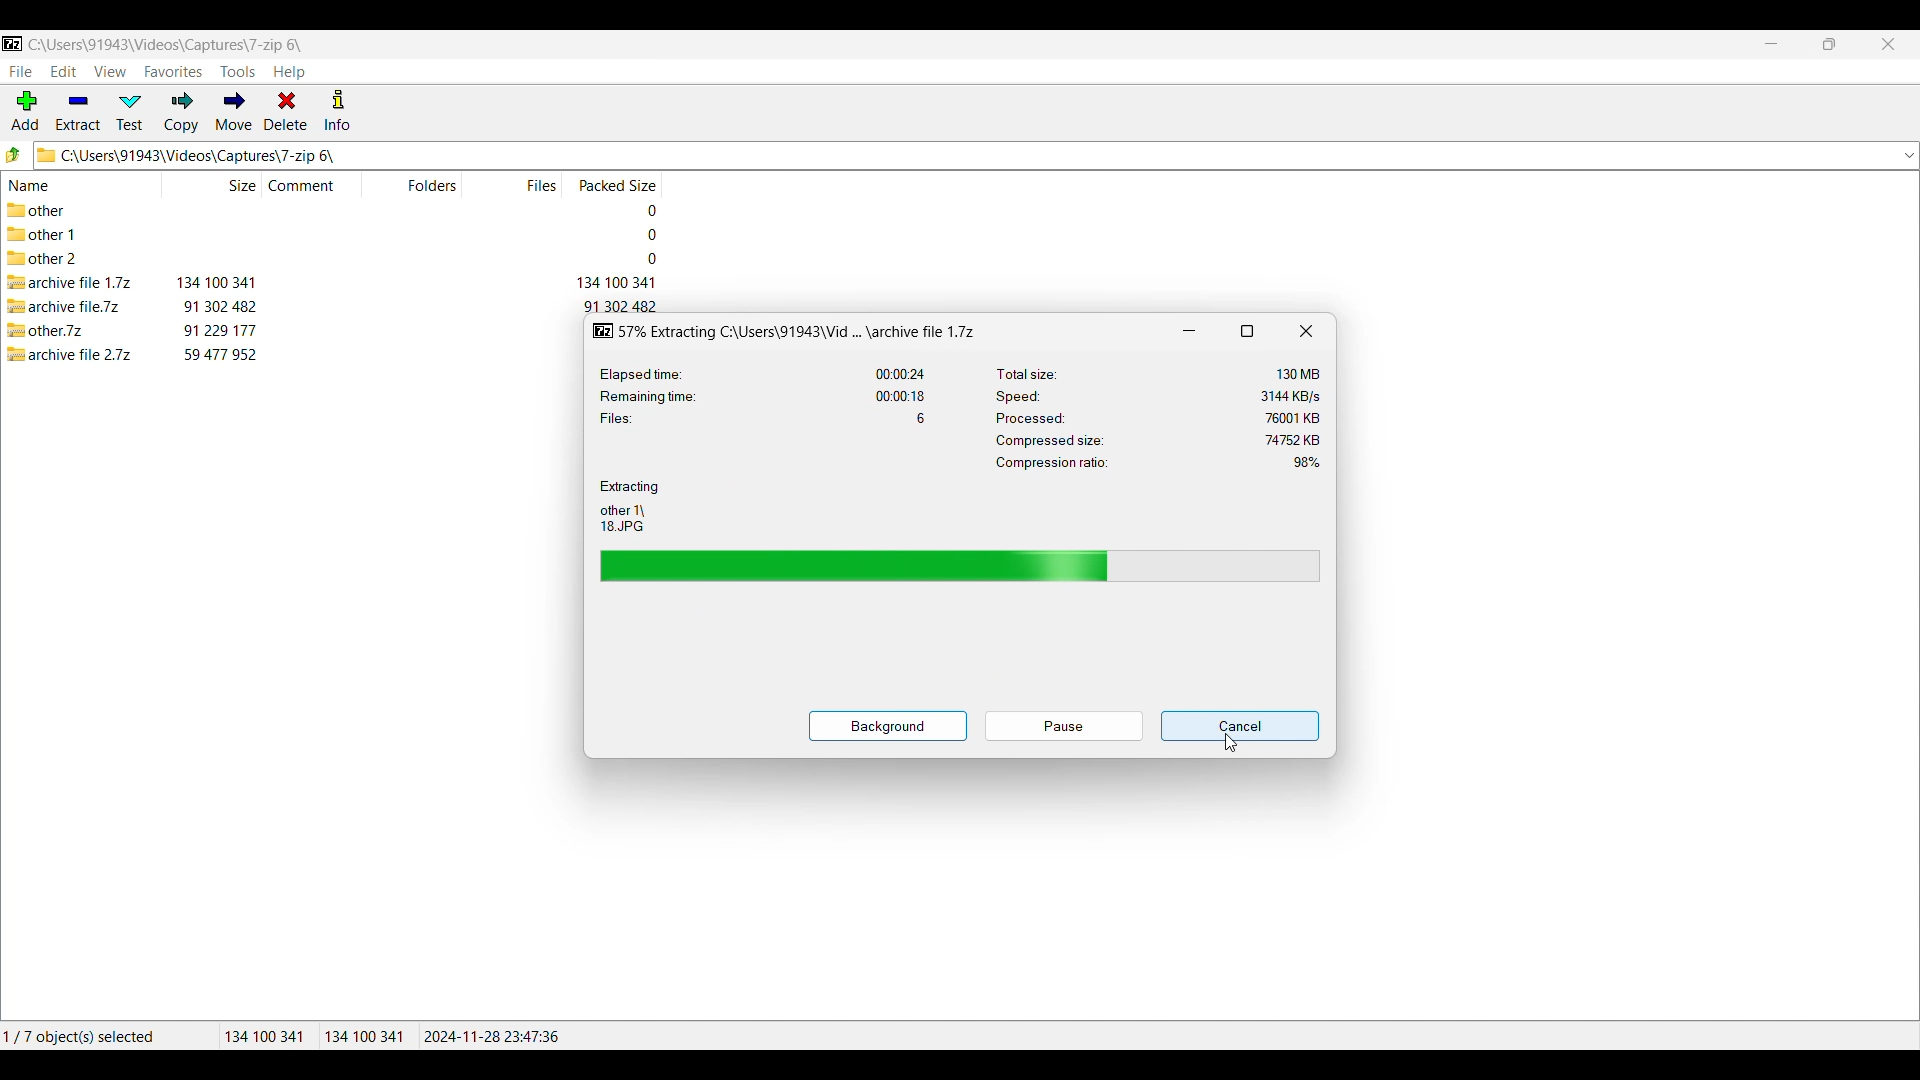 The width and height of the screenshot is (1920, 1080). I want to click on Total size: 130 MB, so click(1162, 372).